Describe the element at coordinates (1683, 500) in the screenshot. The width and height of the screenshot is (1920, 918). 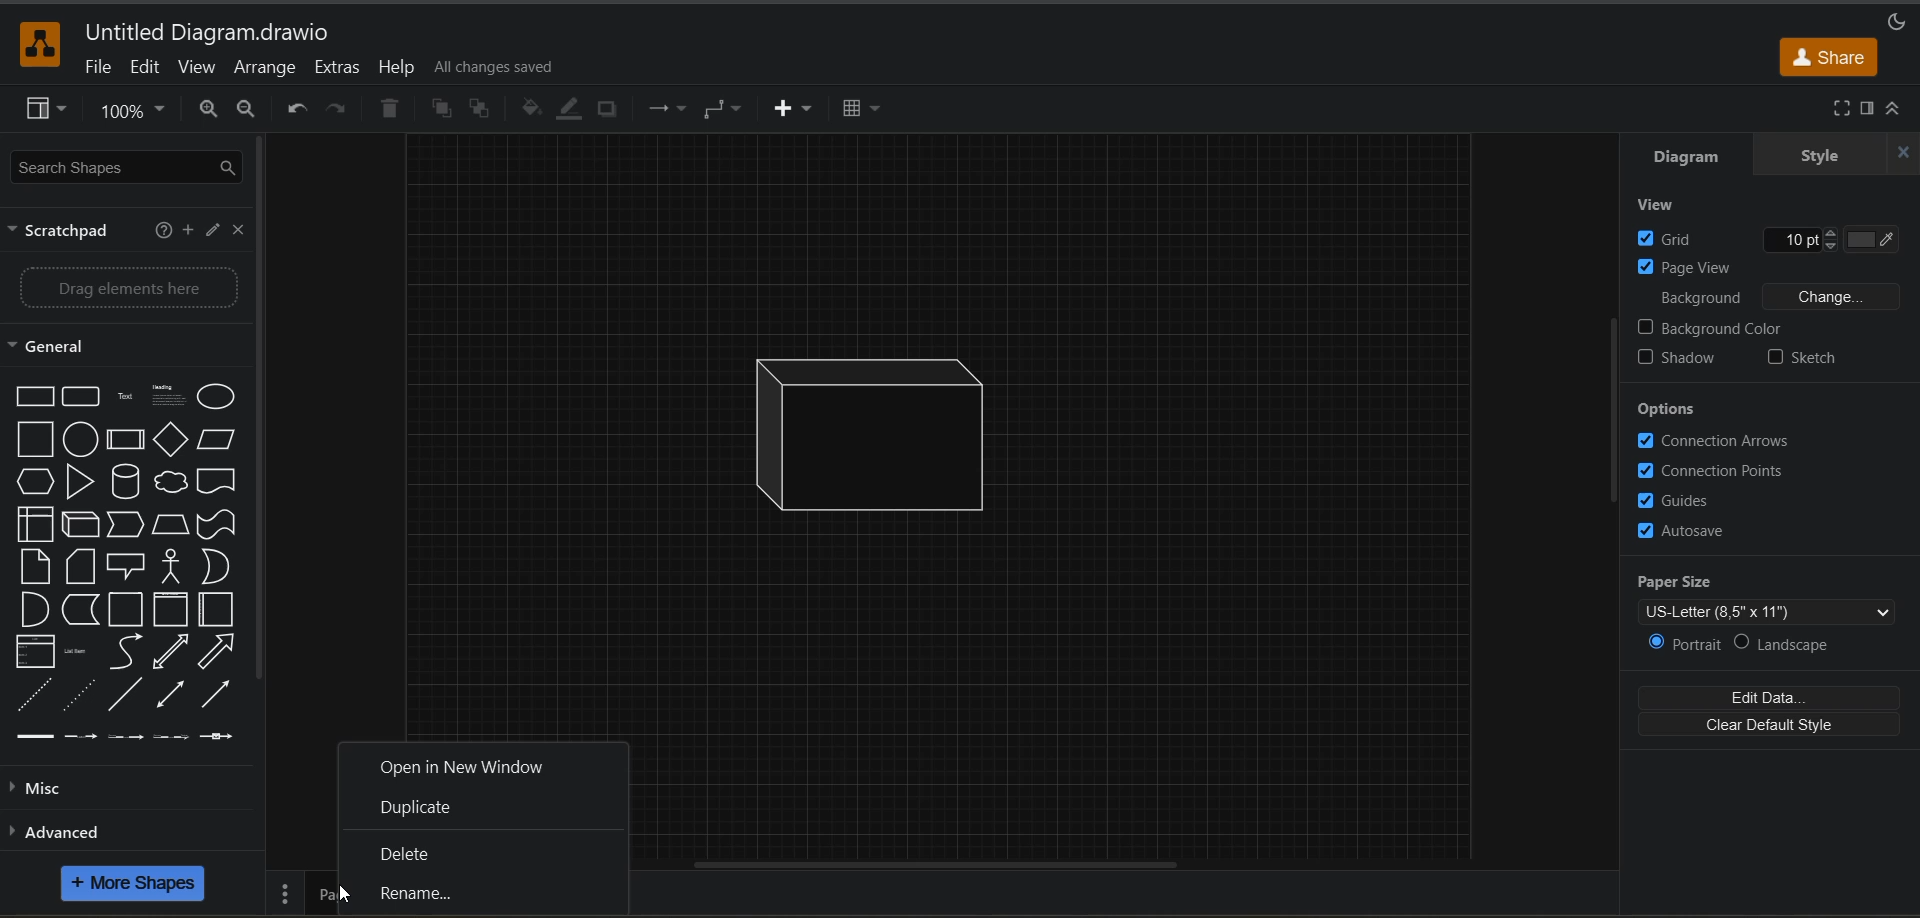
I see `guides` at that location.